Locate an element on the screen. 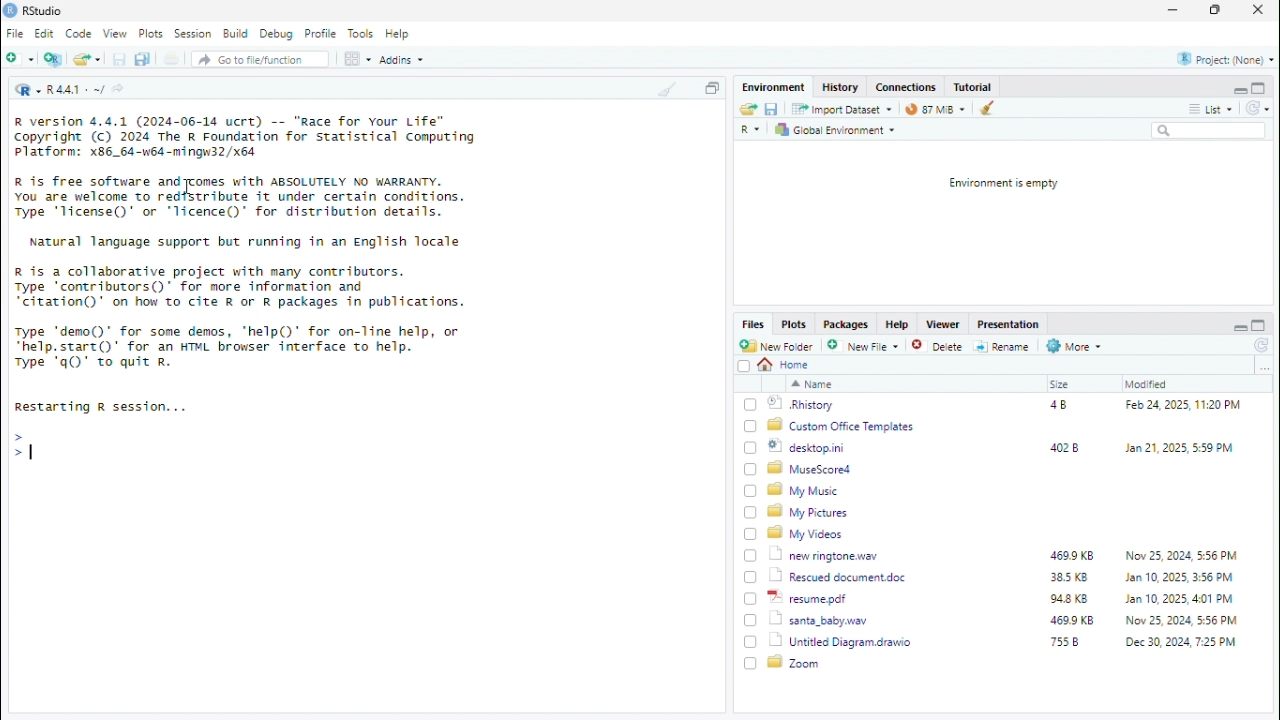 The width and height of the screenshot is (1280, 720). Code is located at coordinates (79, 34).